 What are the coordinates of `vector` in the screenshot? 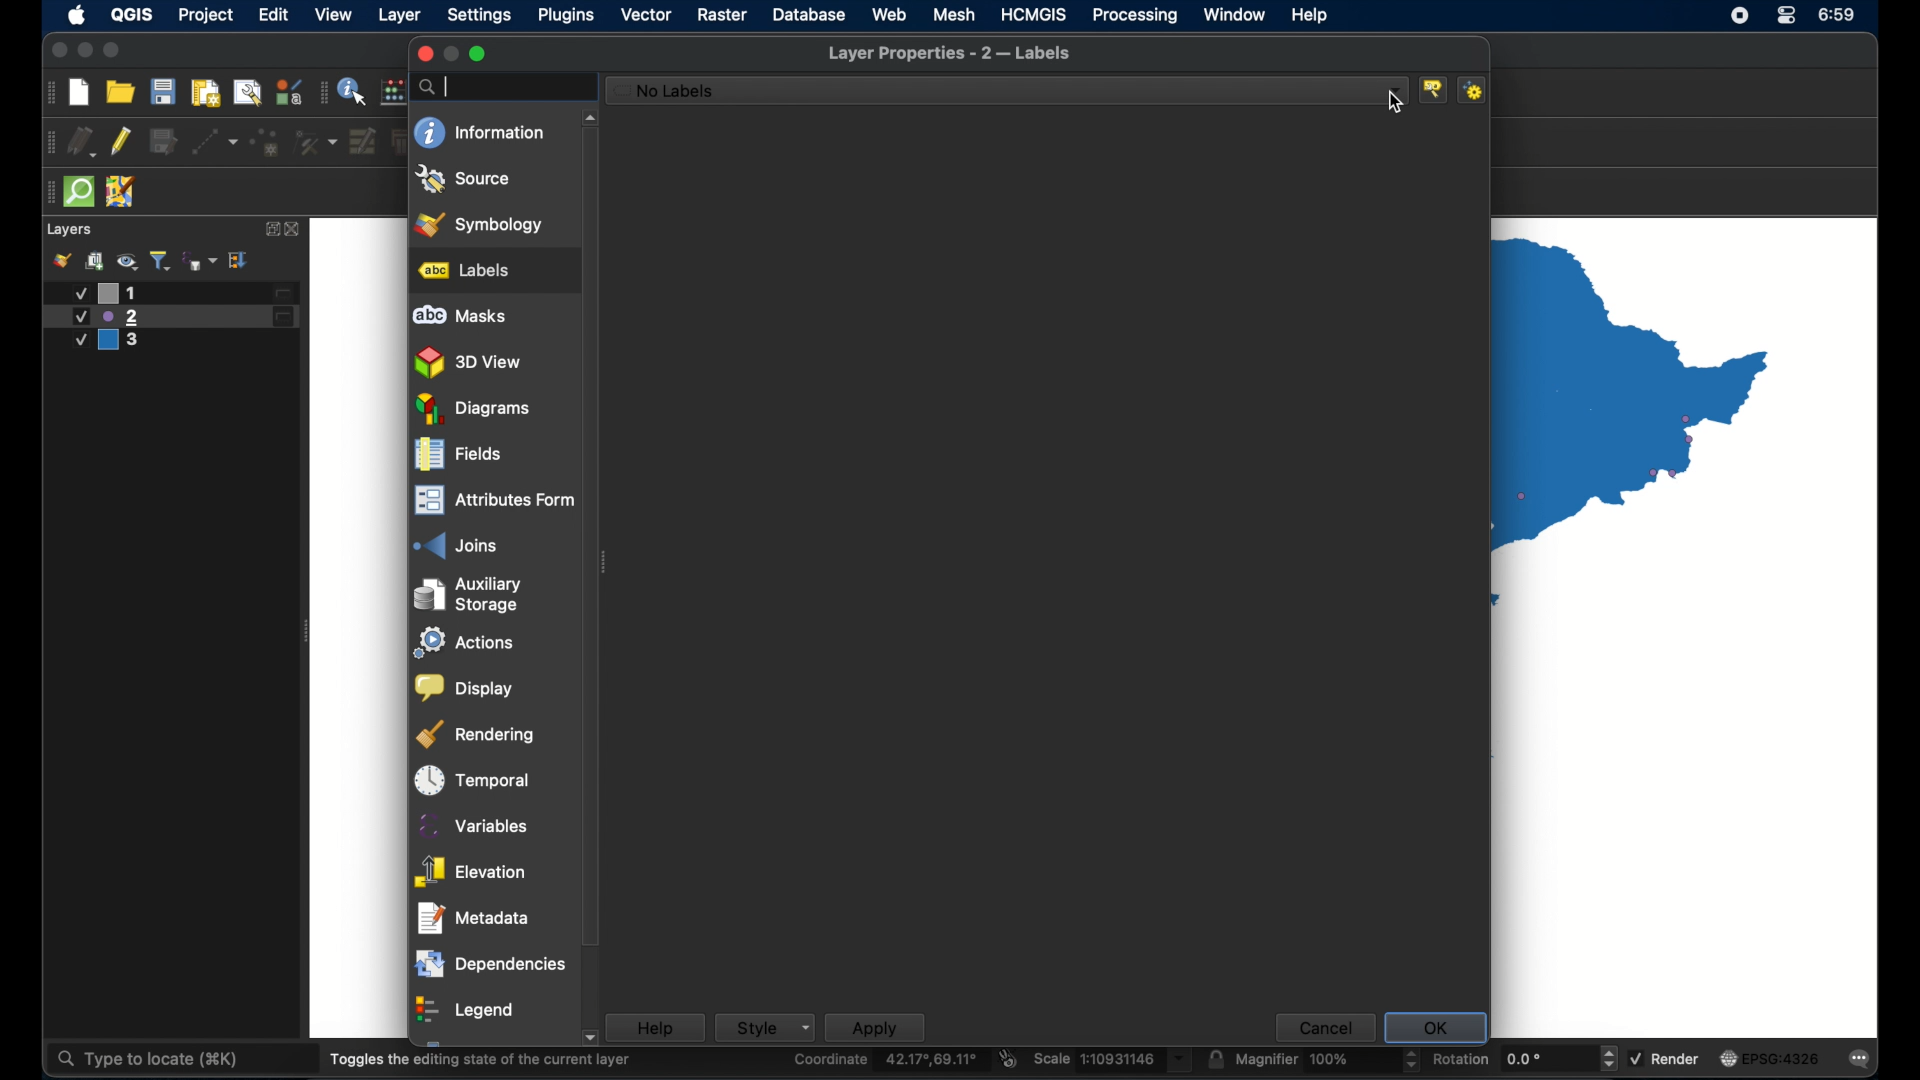 It's located at (645, 15).